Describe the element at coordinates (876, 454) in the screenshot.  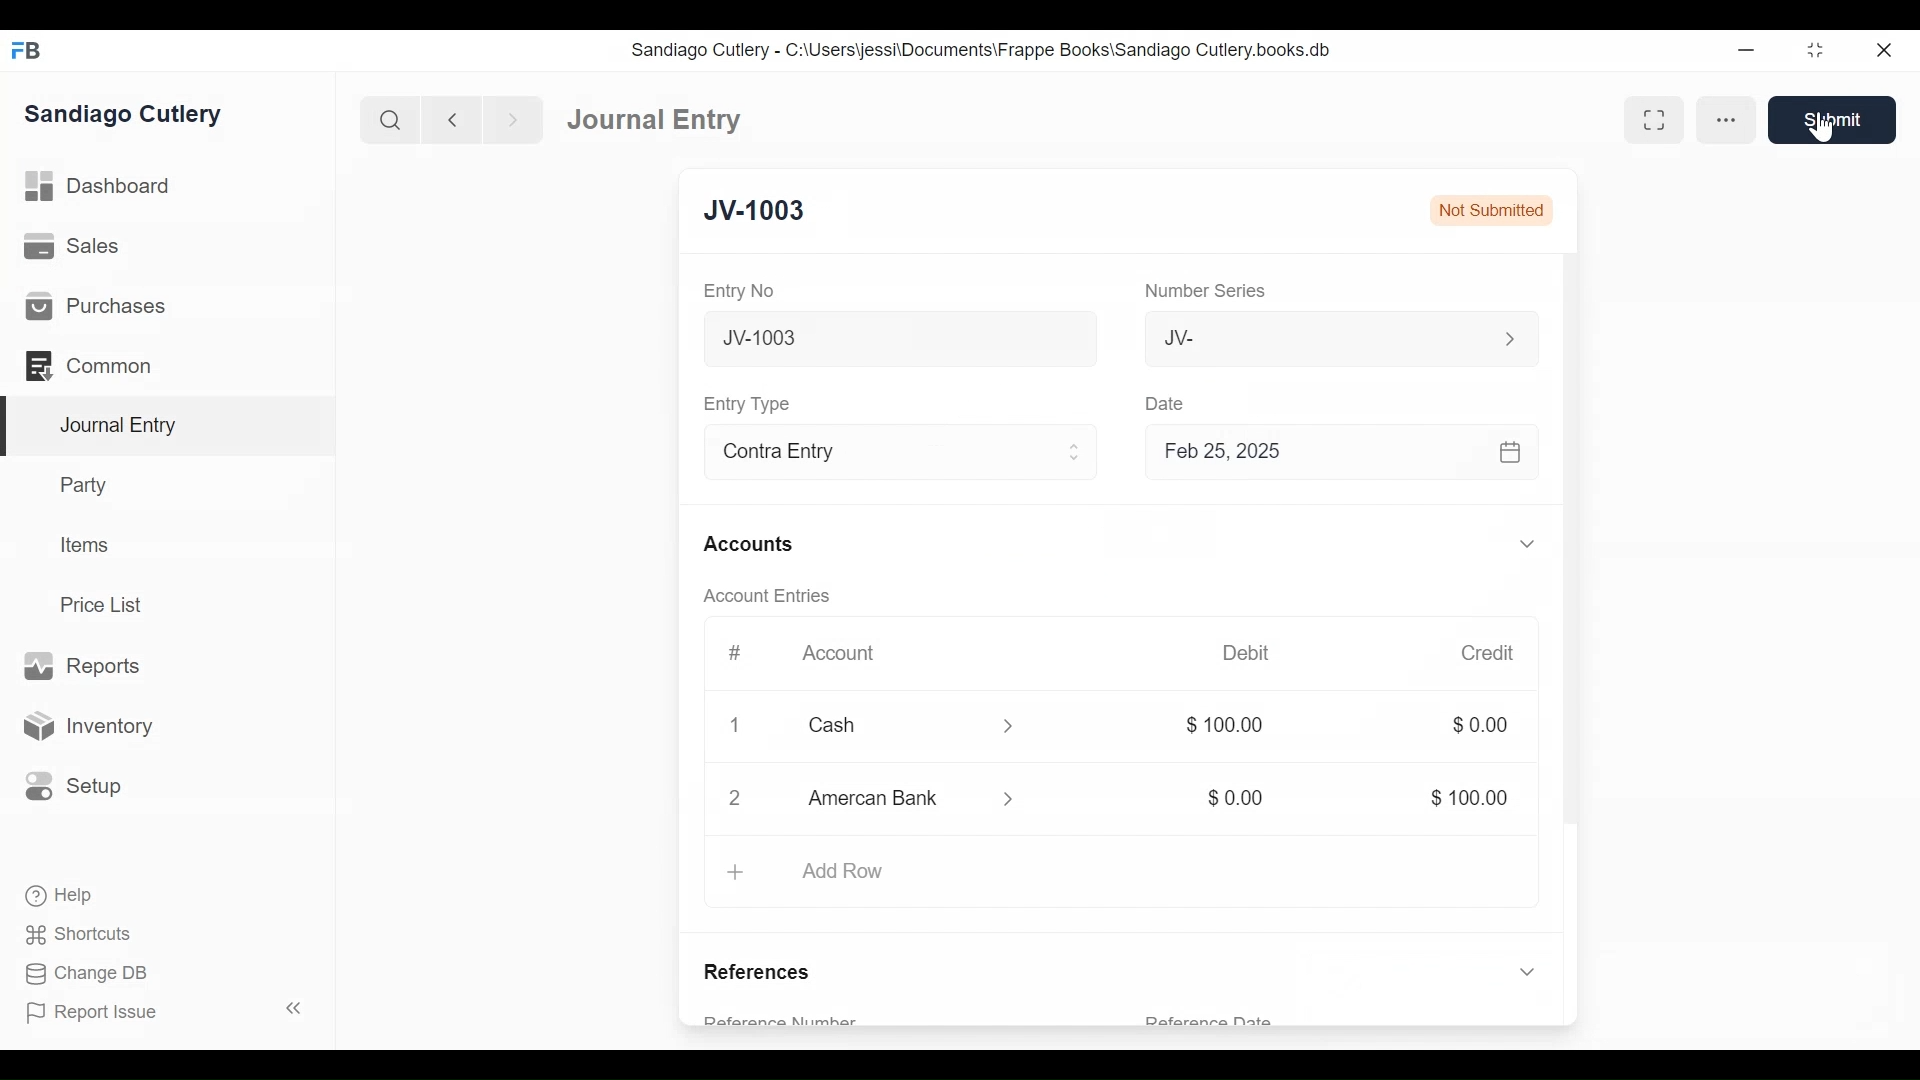
I see `Contra Entry` at that location.